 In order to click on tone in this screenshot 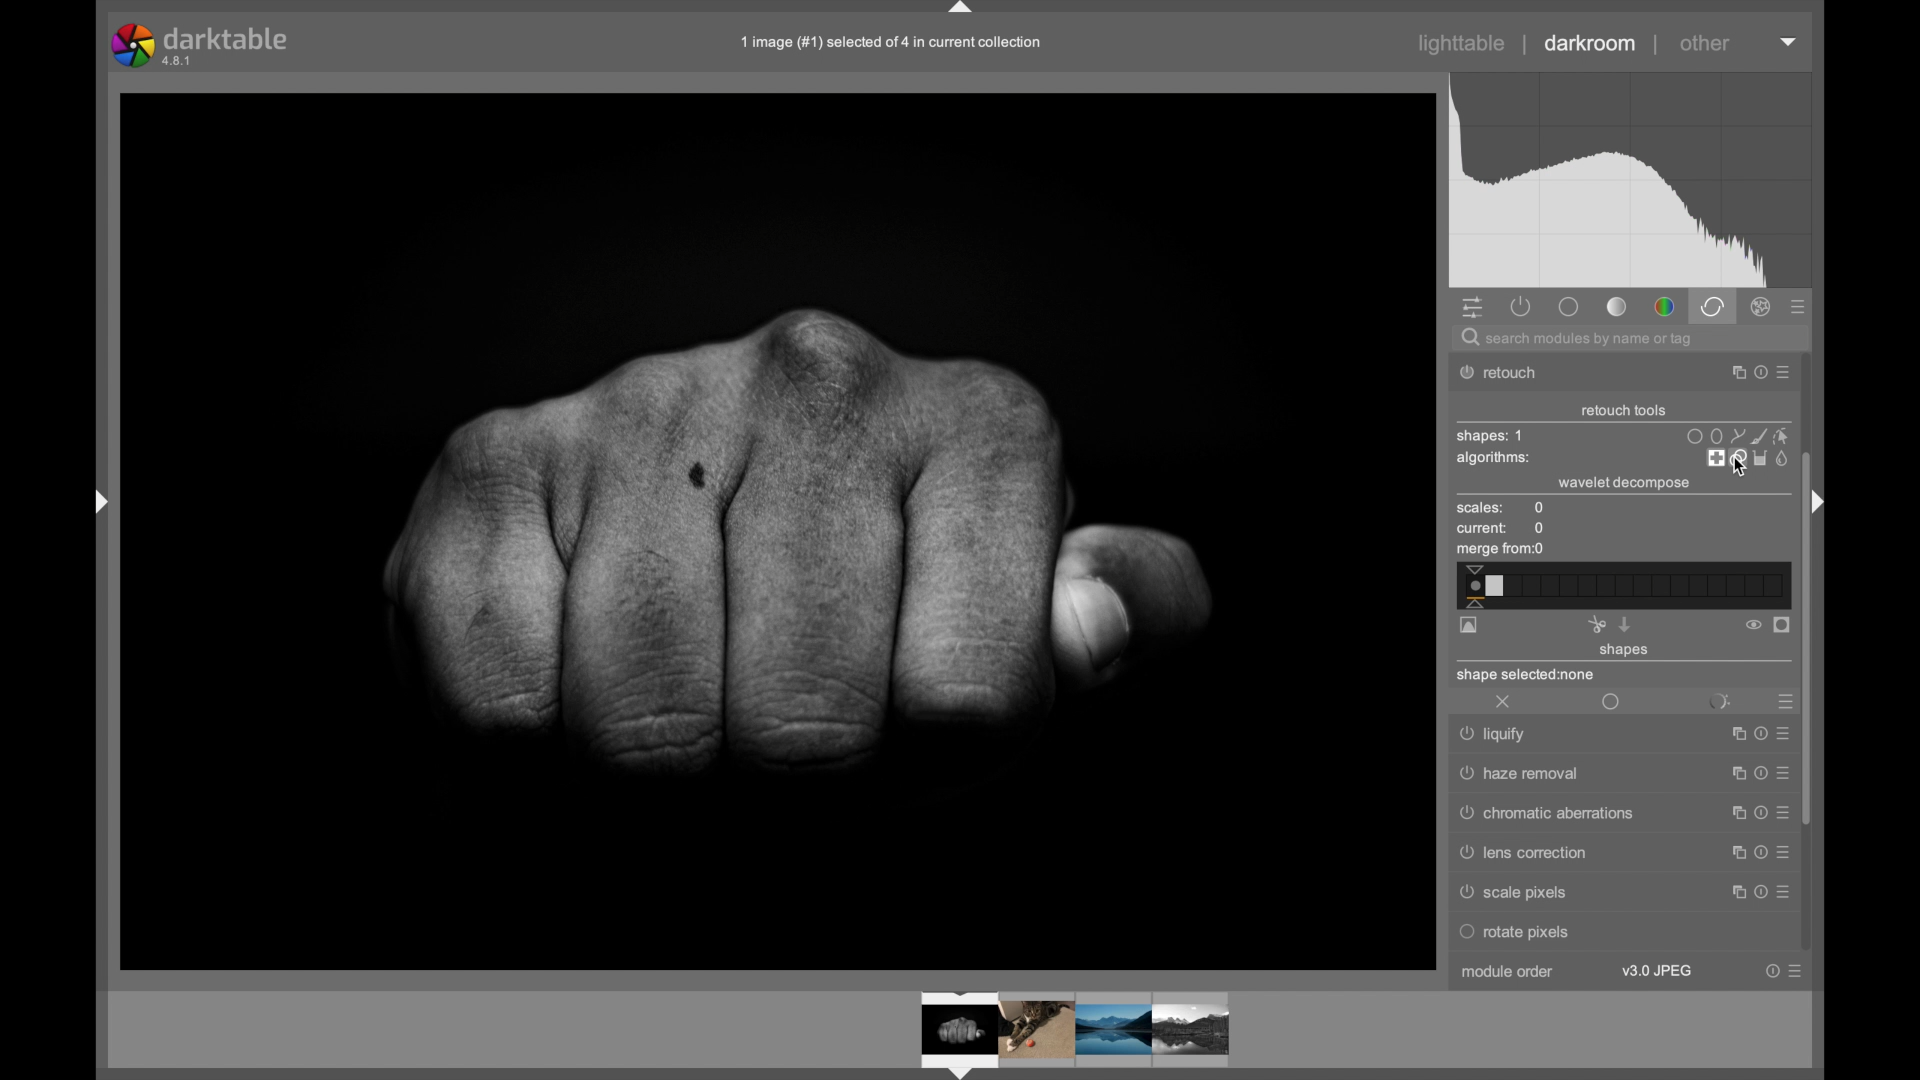, I will do `click(1618, 307)`.